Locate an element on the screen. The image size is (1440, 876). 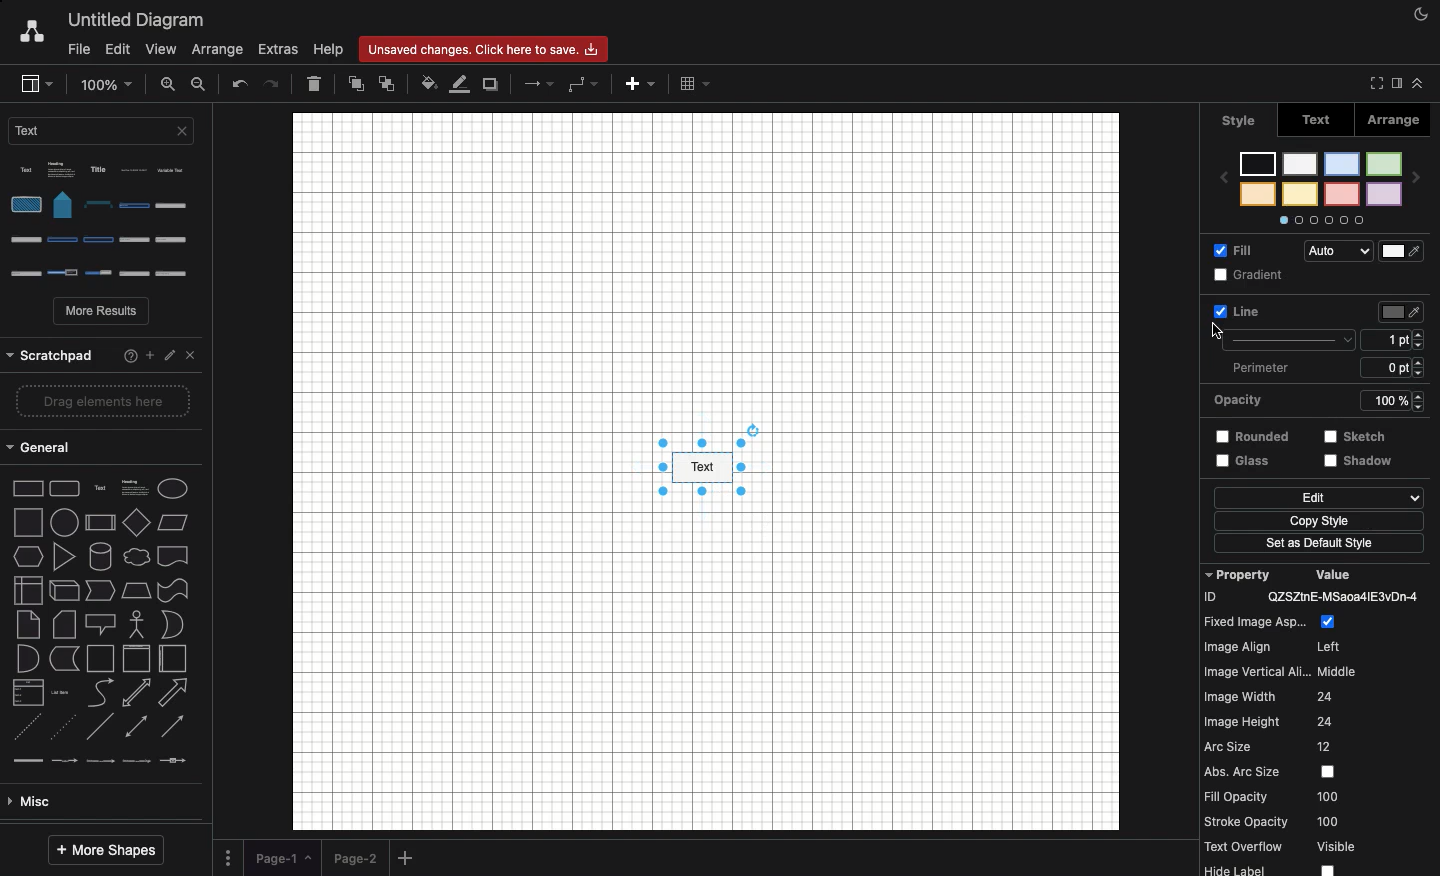
Night  is located at coordinates (1422, 13).